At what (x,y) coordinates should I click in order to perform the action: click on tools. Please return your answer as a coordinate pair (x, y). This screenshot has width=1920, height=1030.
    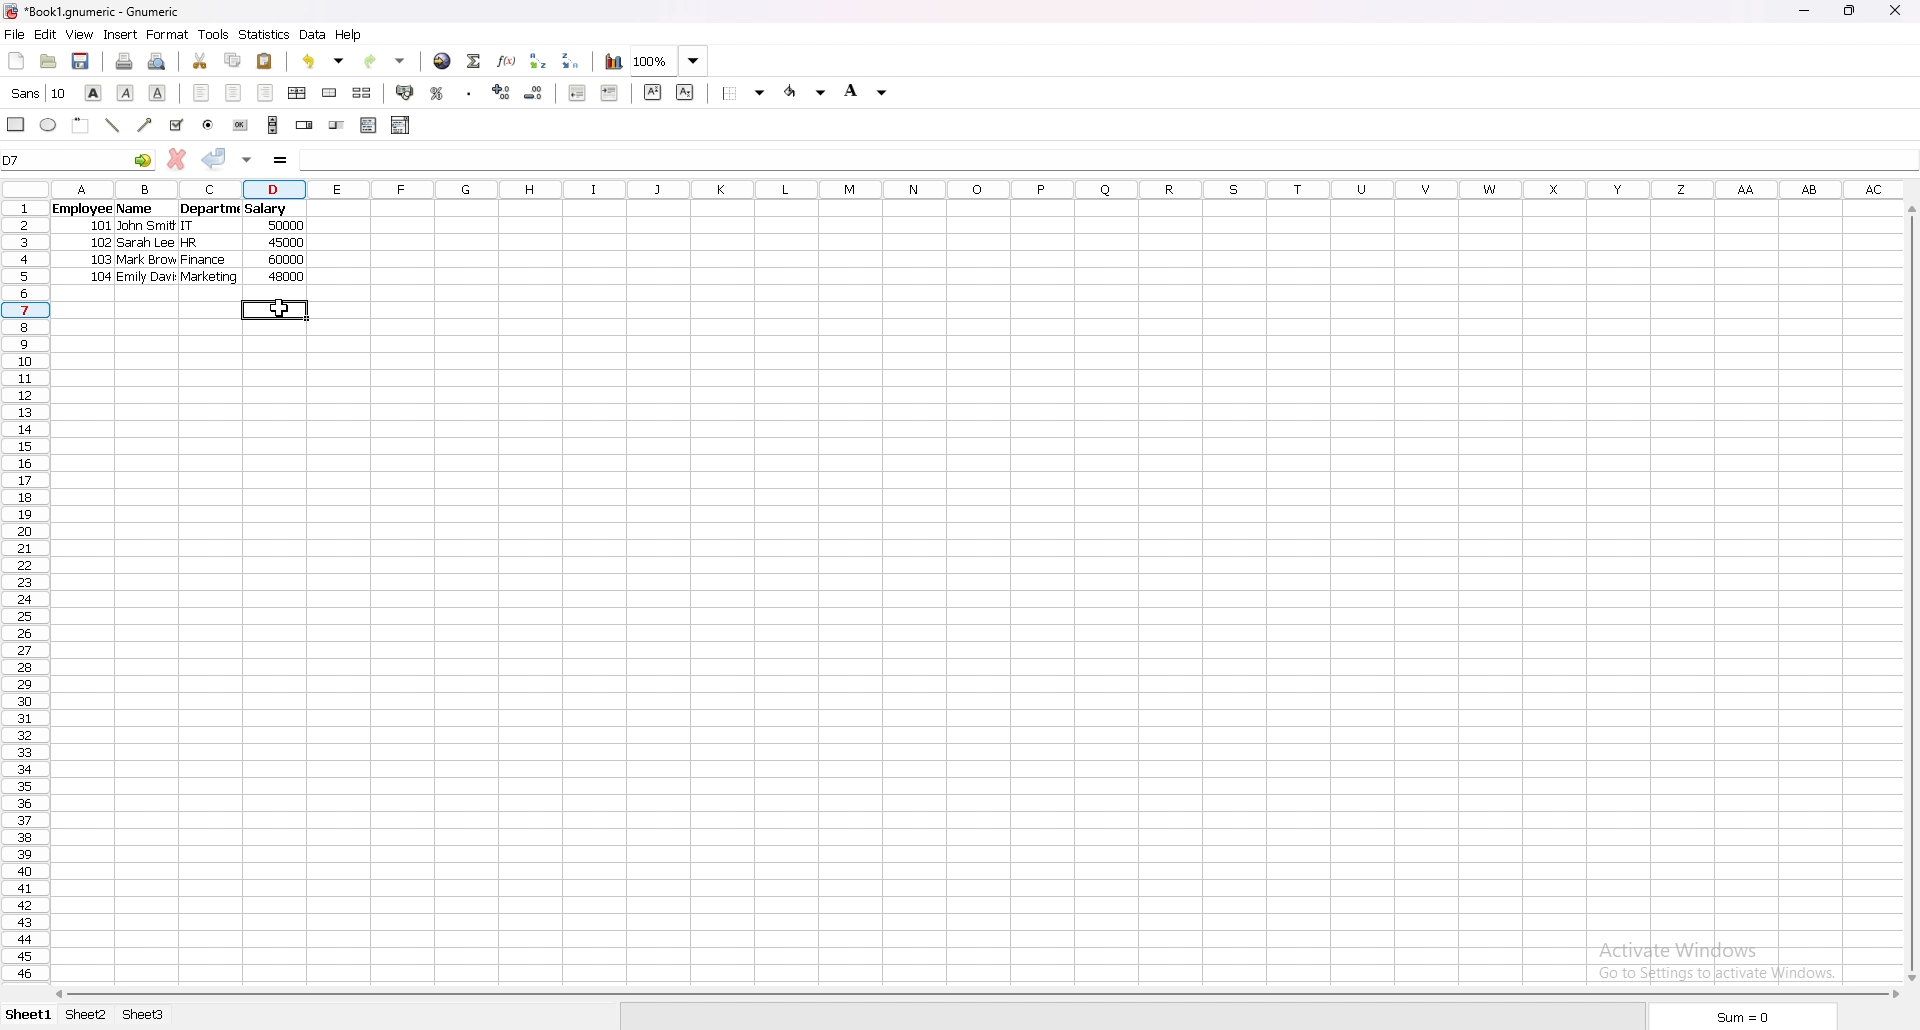
    Looking at the image, I should click on (213, 34).